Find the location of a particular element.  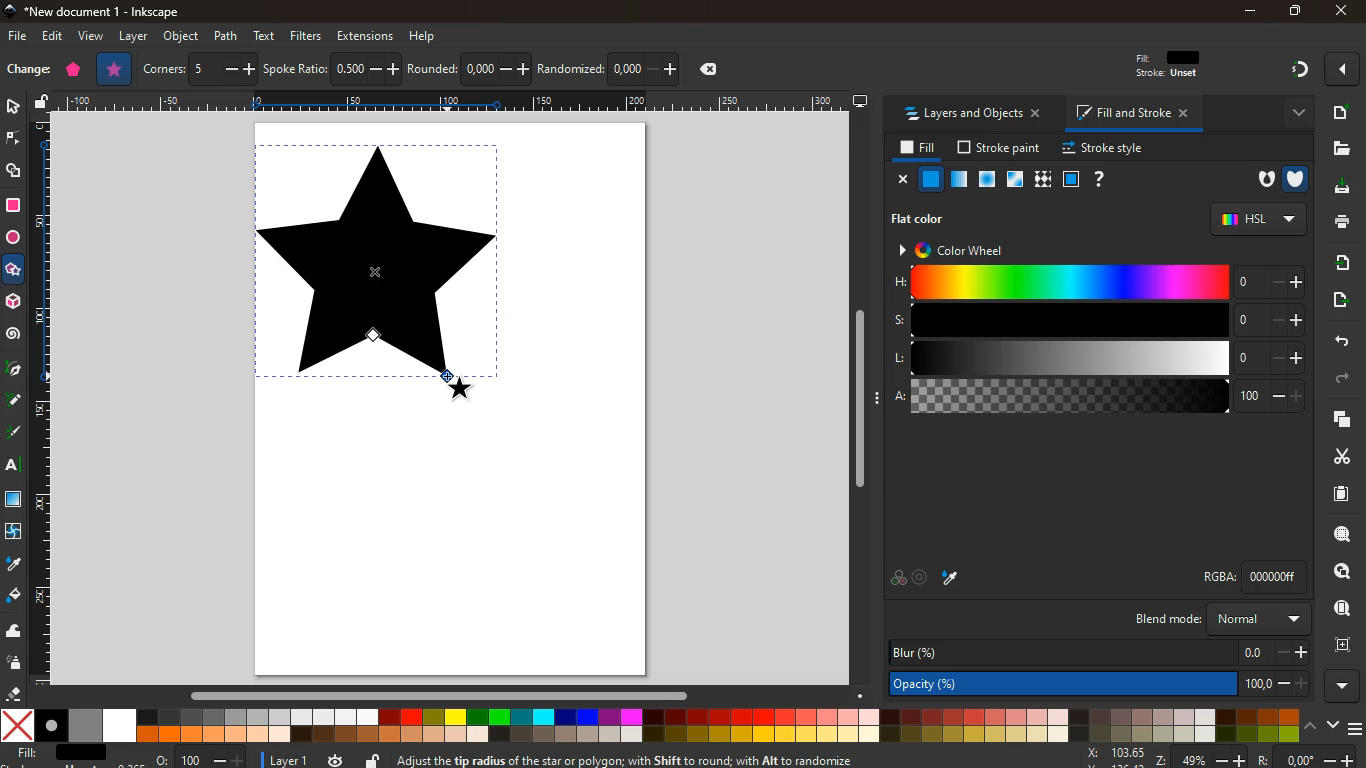

file is located at coordinates (19, 36).